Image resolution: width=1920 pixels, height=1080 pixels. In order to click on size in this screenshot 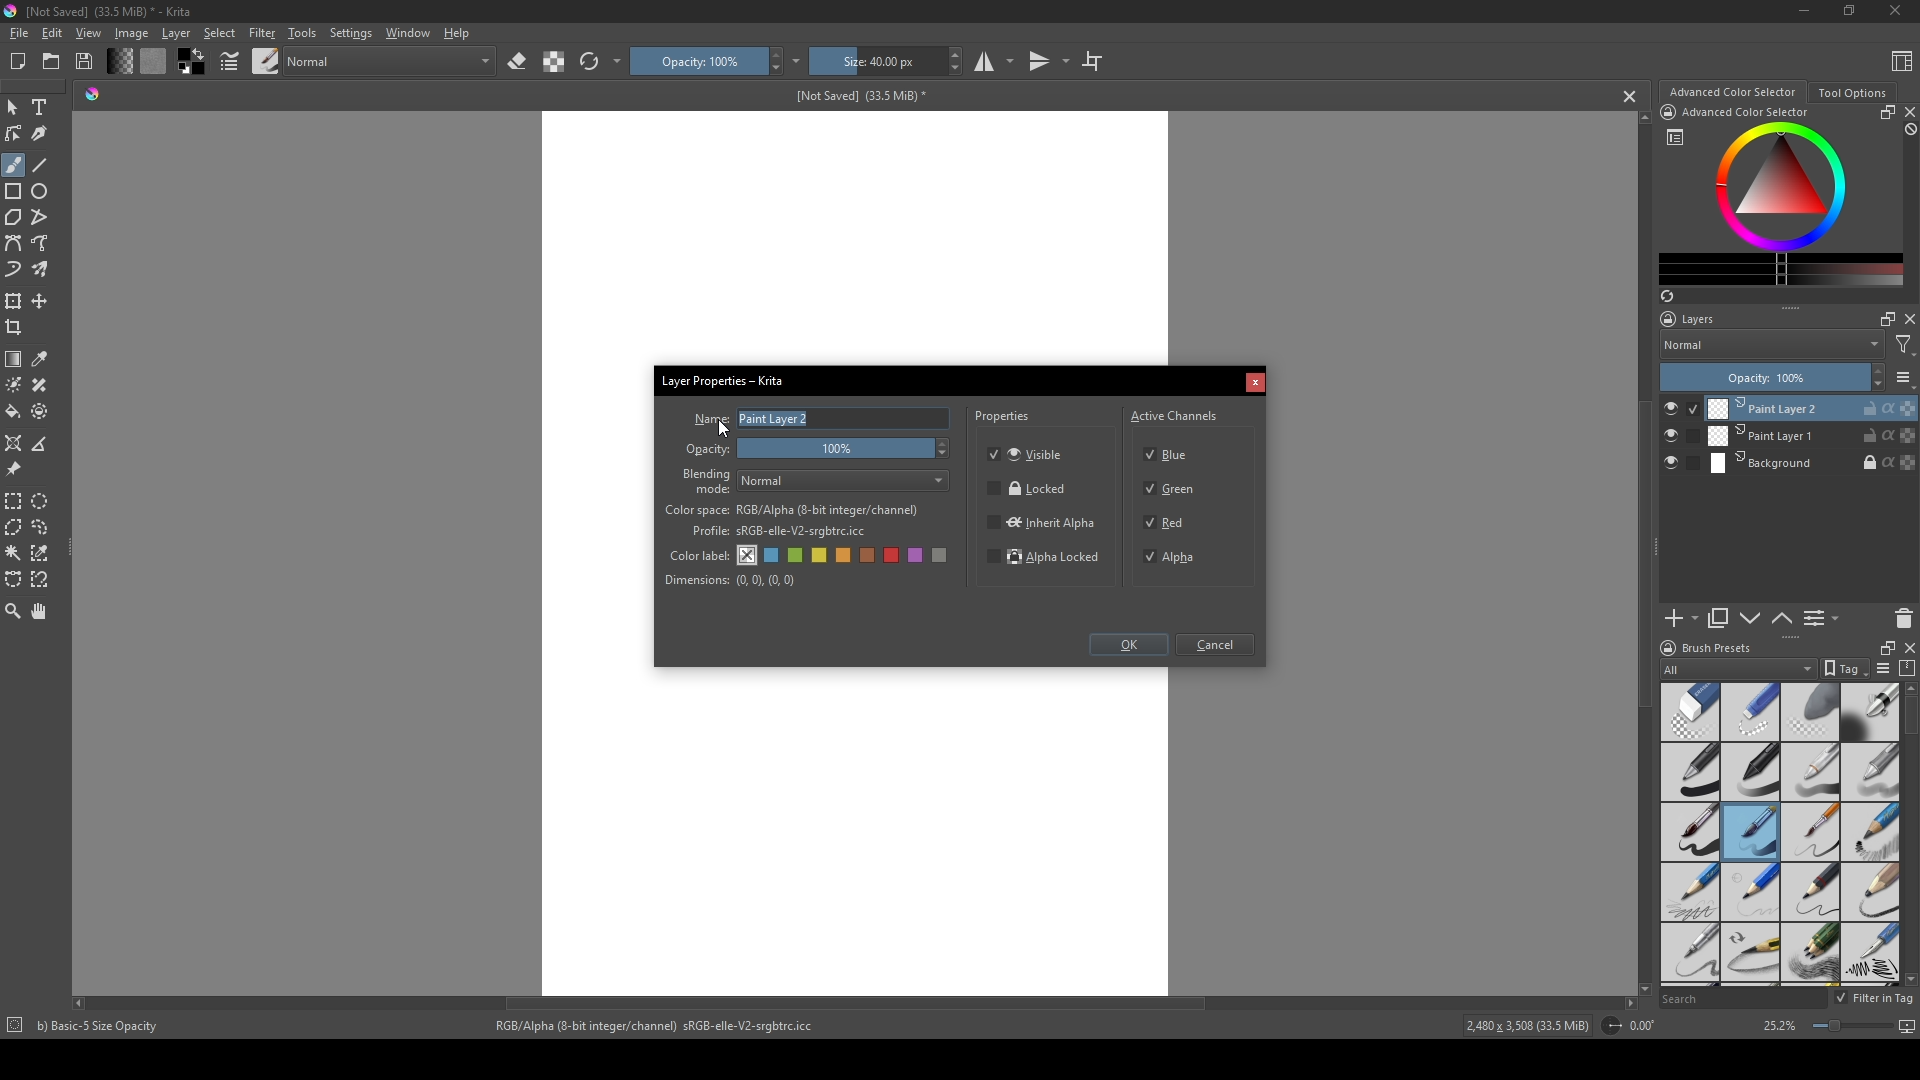, I will do `click(876, 61)`.